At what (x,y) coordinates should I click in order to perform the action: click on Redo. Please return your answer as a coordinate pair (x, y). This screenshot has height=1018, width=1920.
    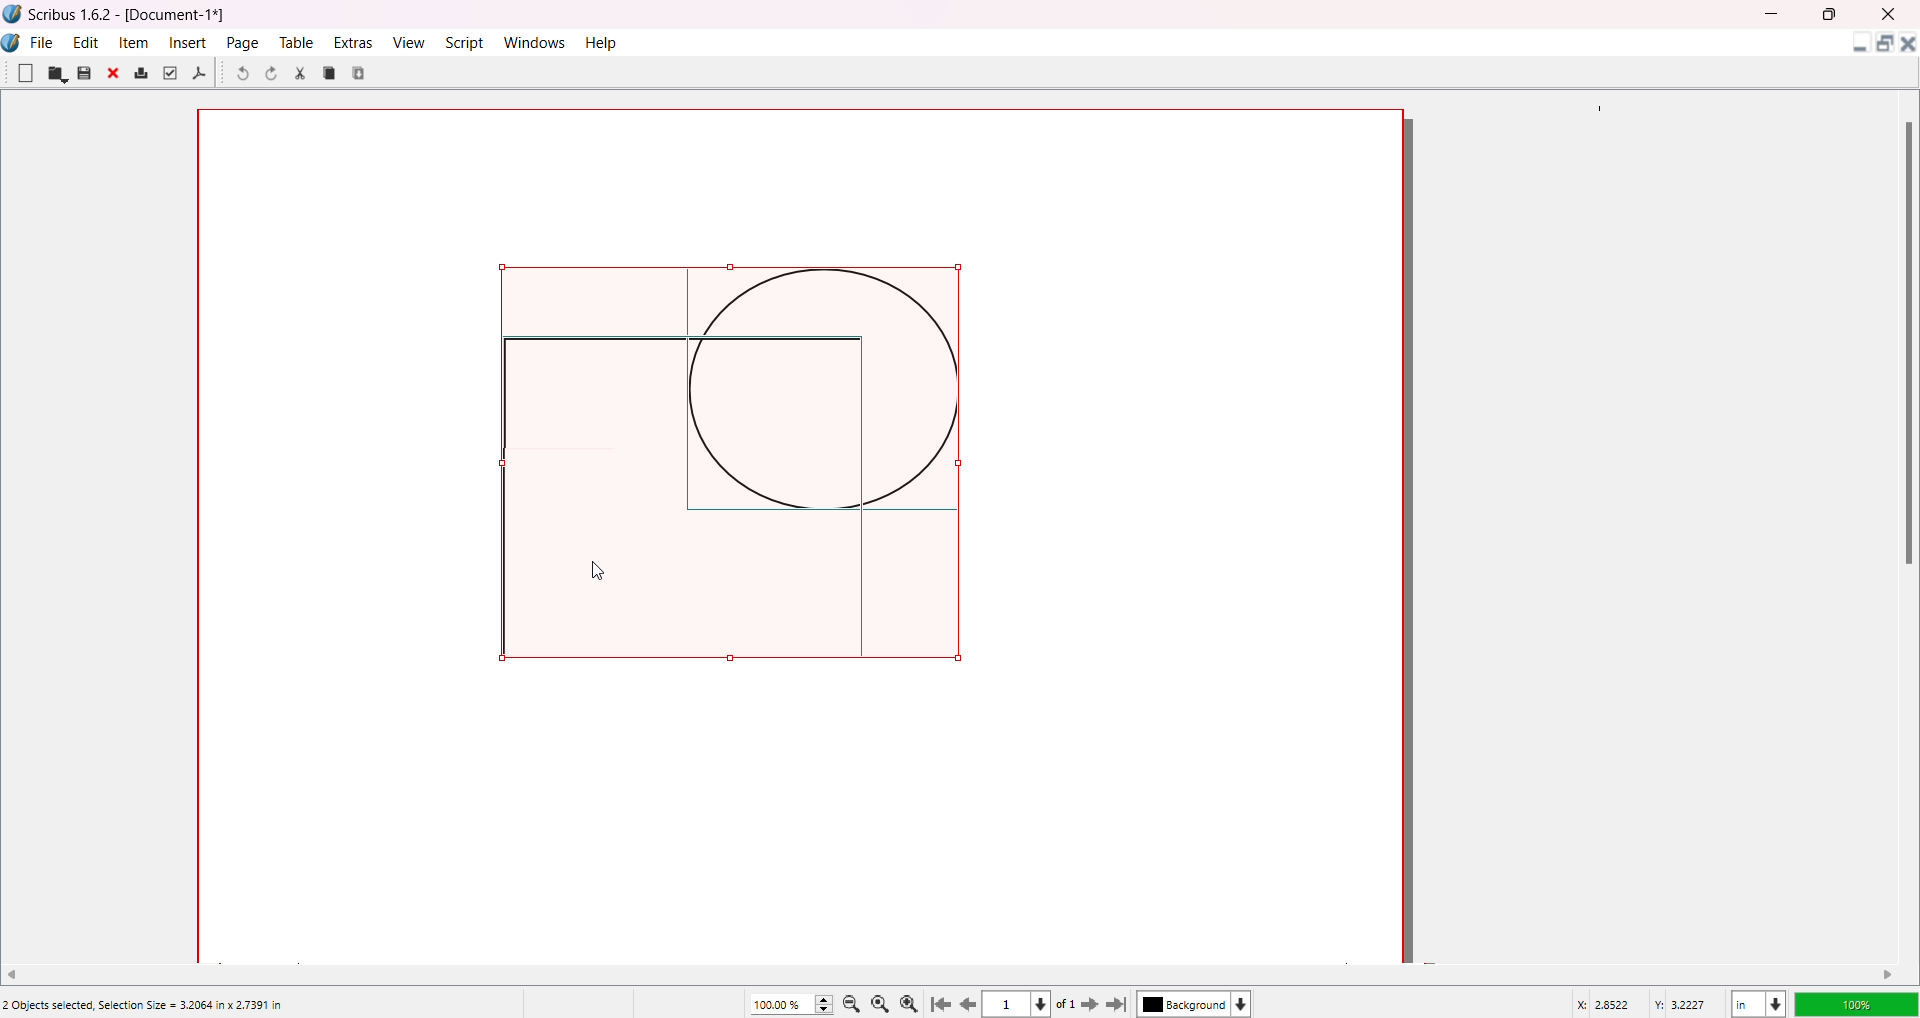
    Looking at the image, I should click on (275, 76).